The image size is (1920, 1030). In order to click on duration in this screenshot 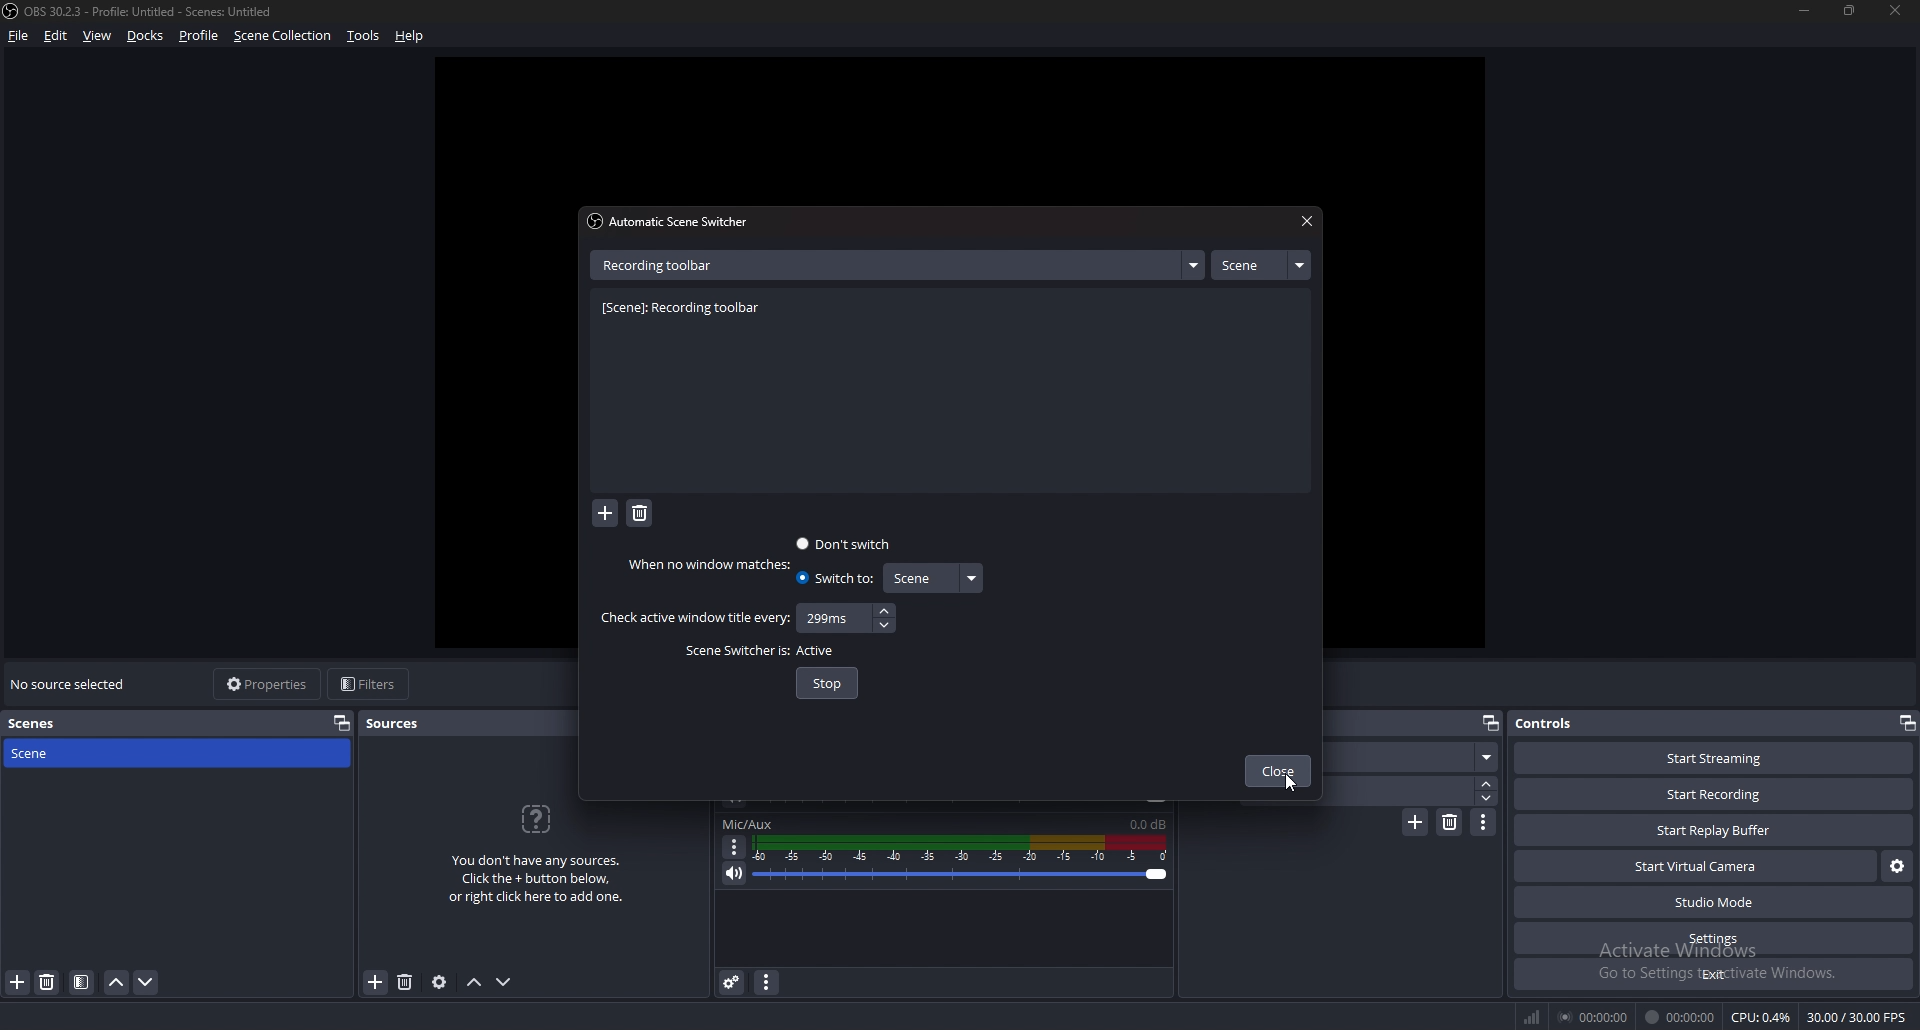, I will do `click(1410, 790)`.